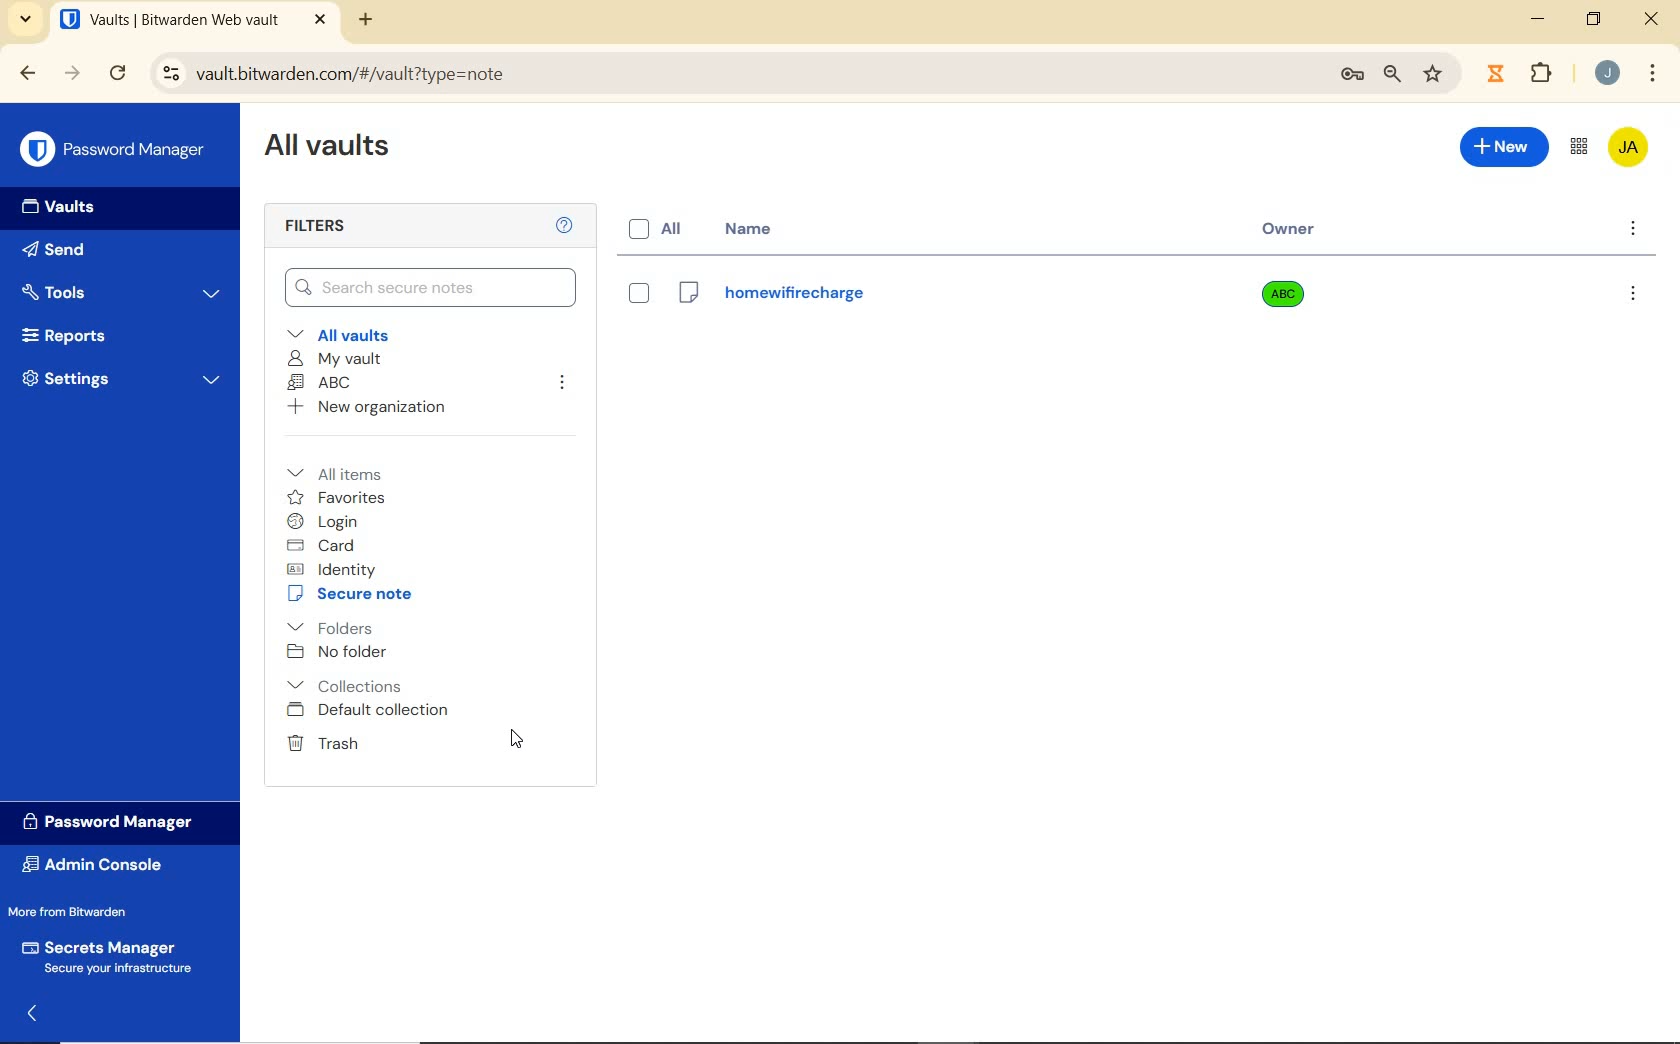  Describe the element at coordinates (322, 743) in the screenshot. I see `Trash` at that location.